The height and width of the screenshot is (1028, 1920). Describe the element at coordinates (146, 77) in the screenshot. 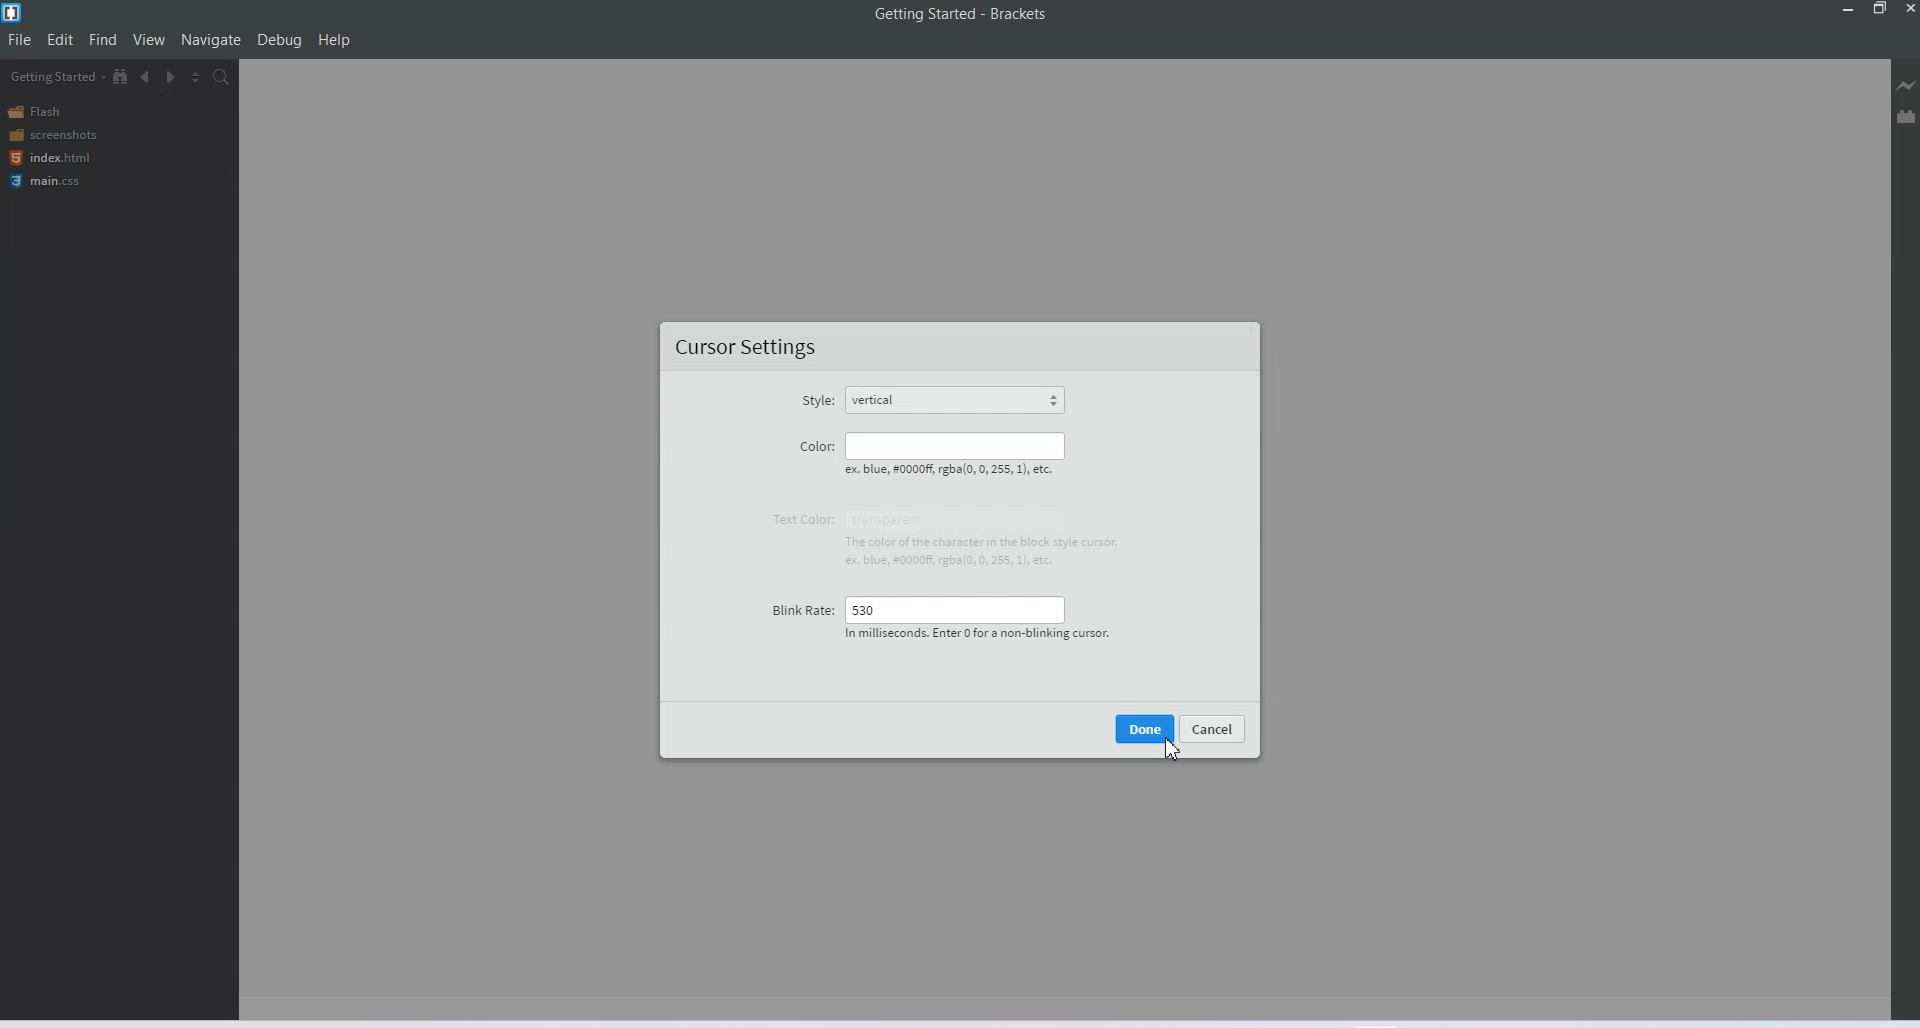

I see `Navigate Backwards` at that location.